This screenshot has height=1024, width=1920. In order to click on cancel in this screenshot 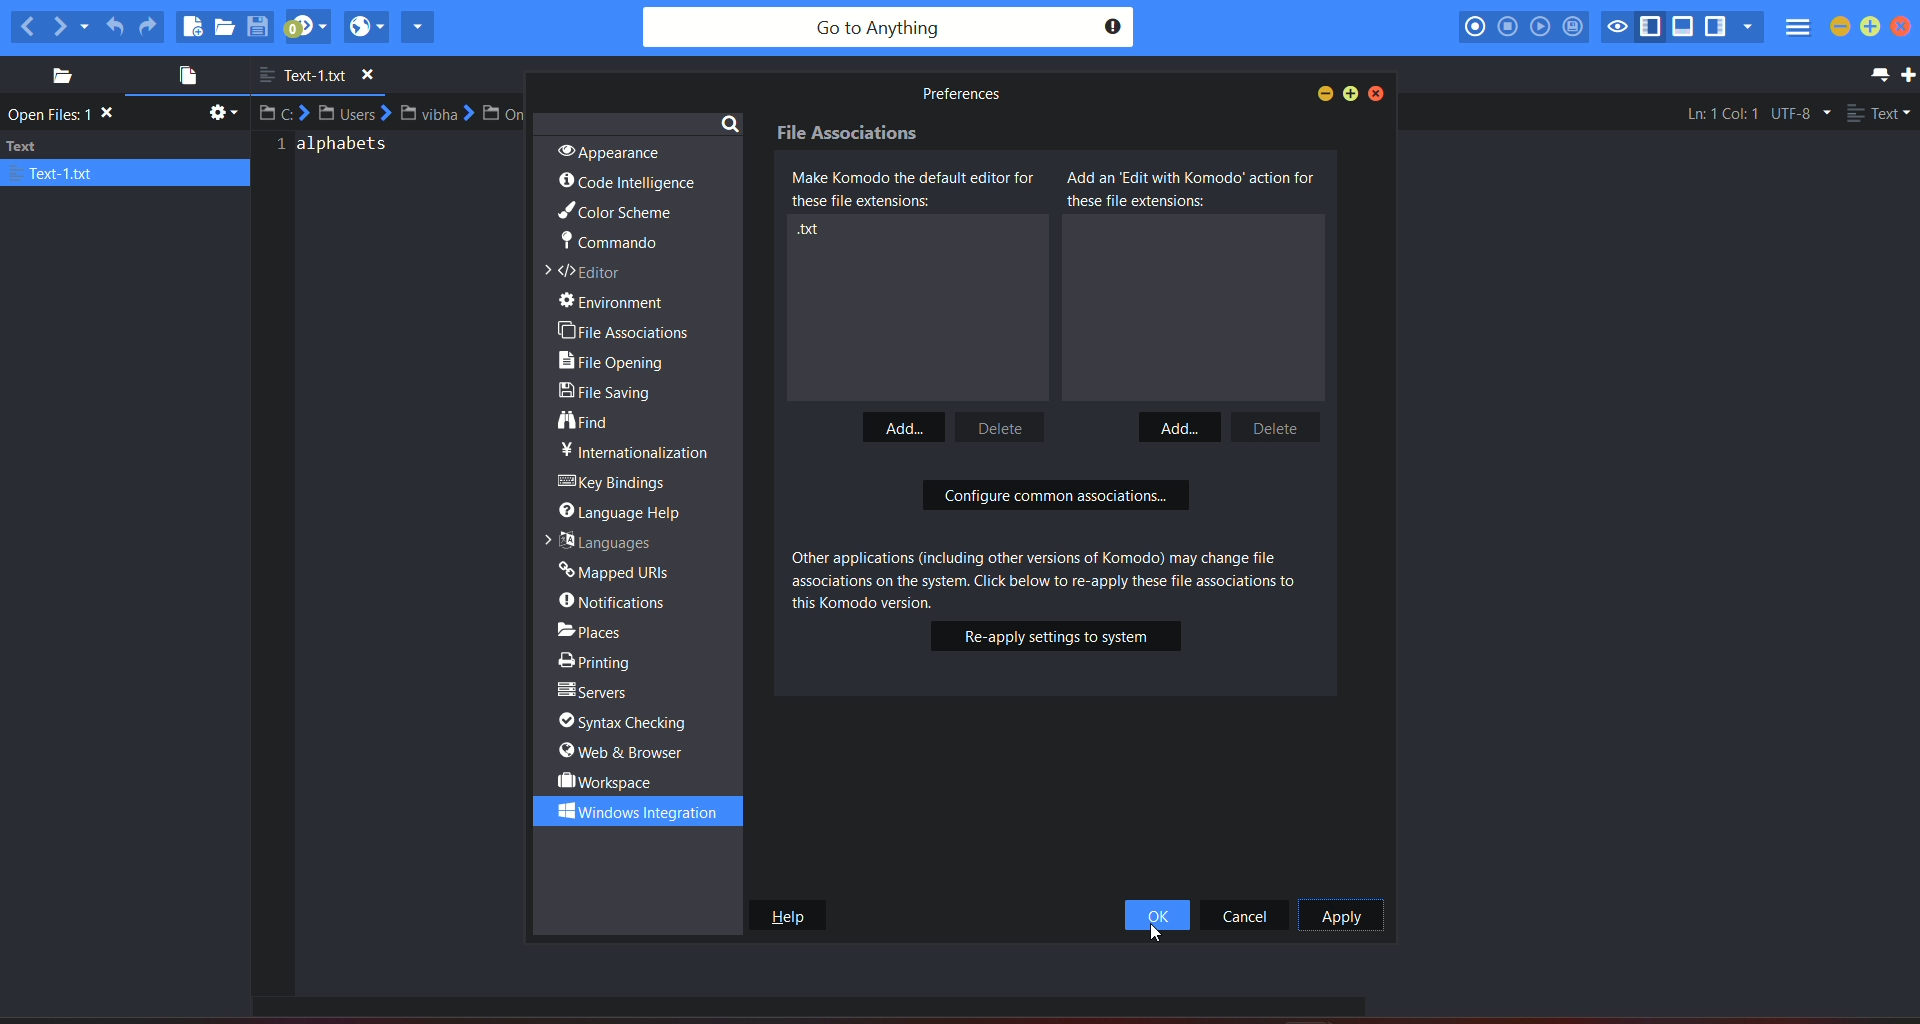, I will do `click(1246, 915)`.